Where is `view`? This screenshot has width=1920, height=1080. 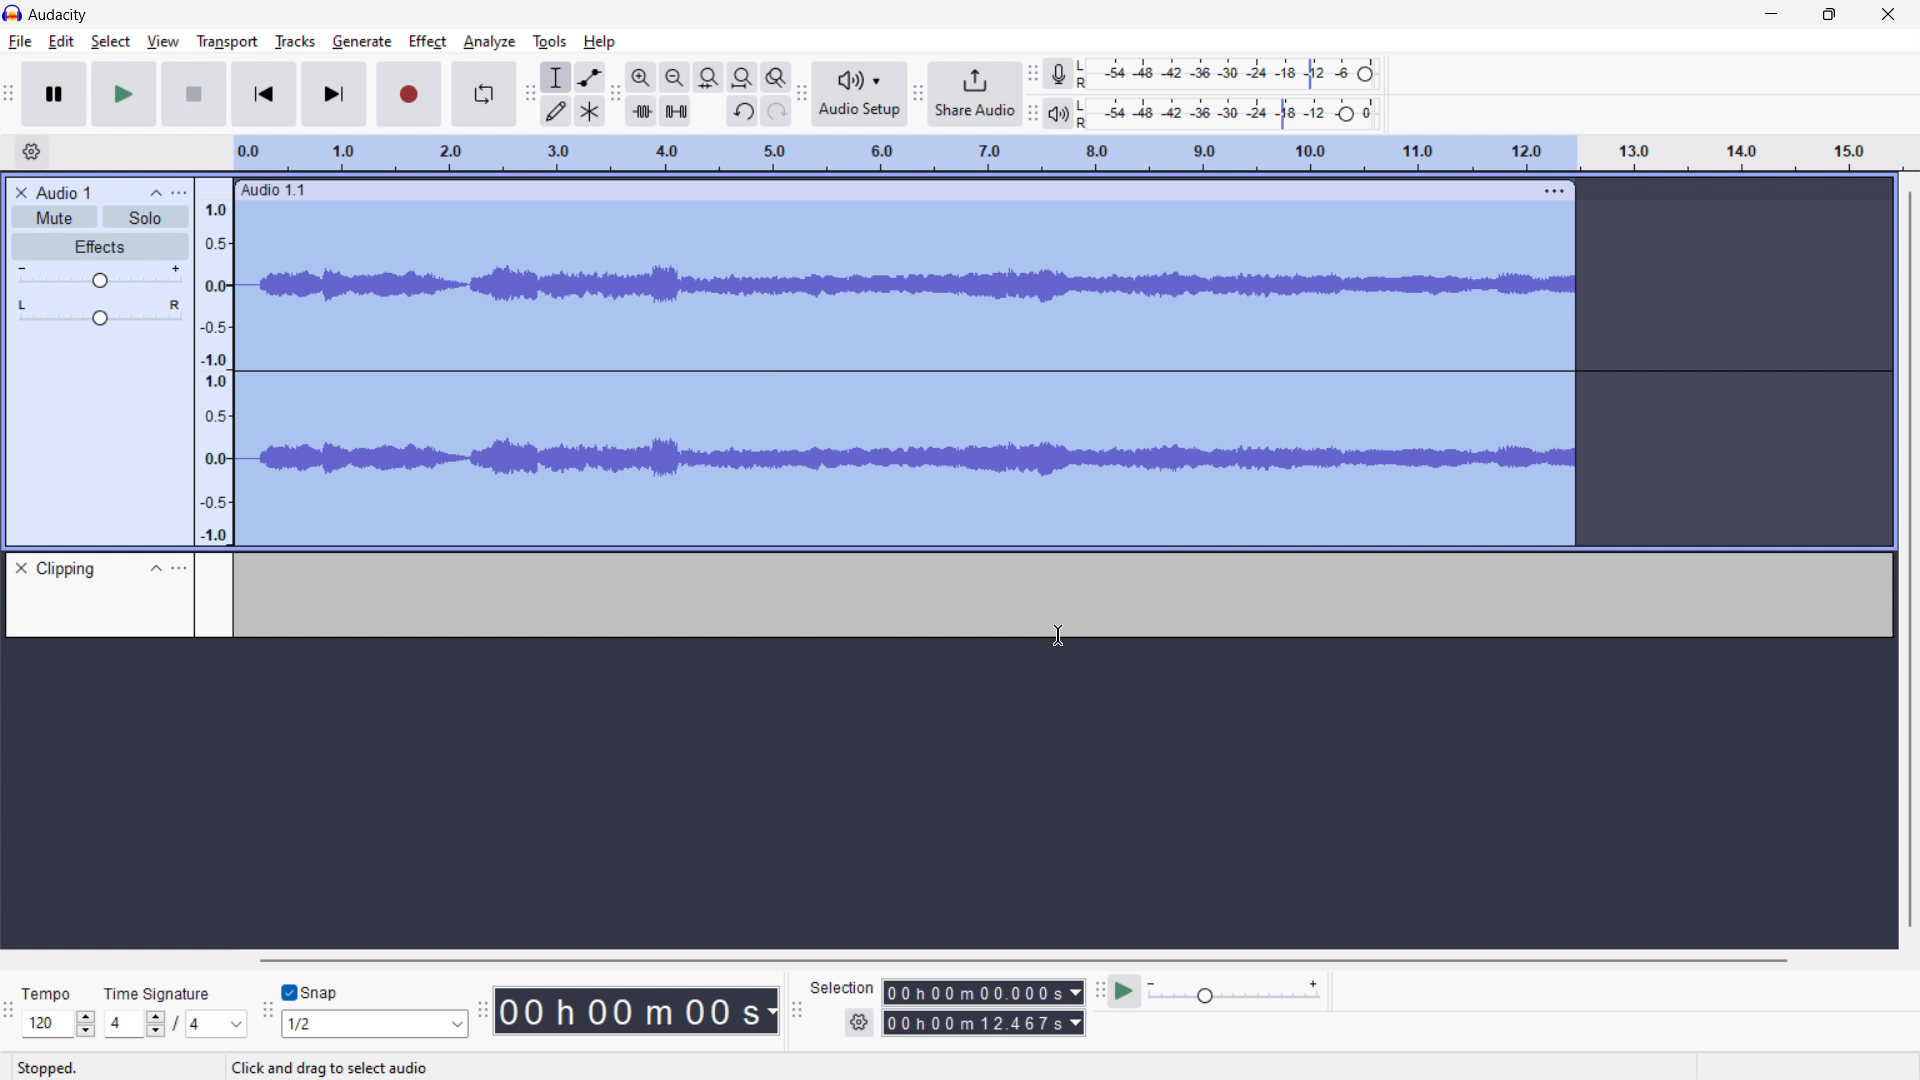
view is located at coordinates (163, 42).